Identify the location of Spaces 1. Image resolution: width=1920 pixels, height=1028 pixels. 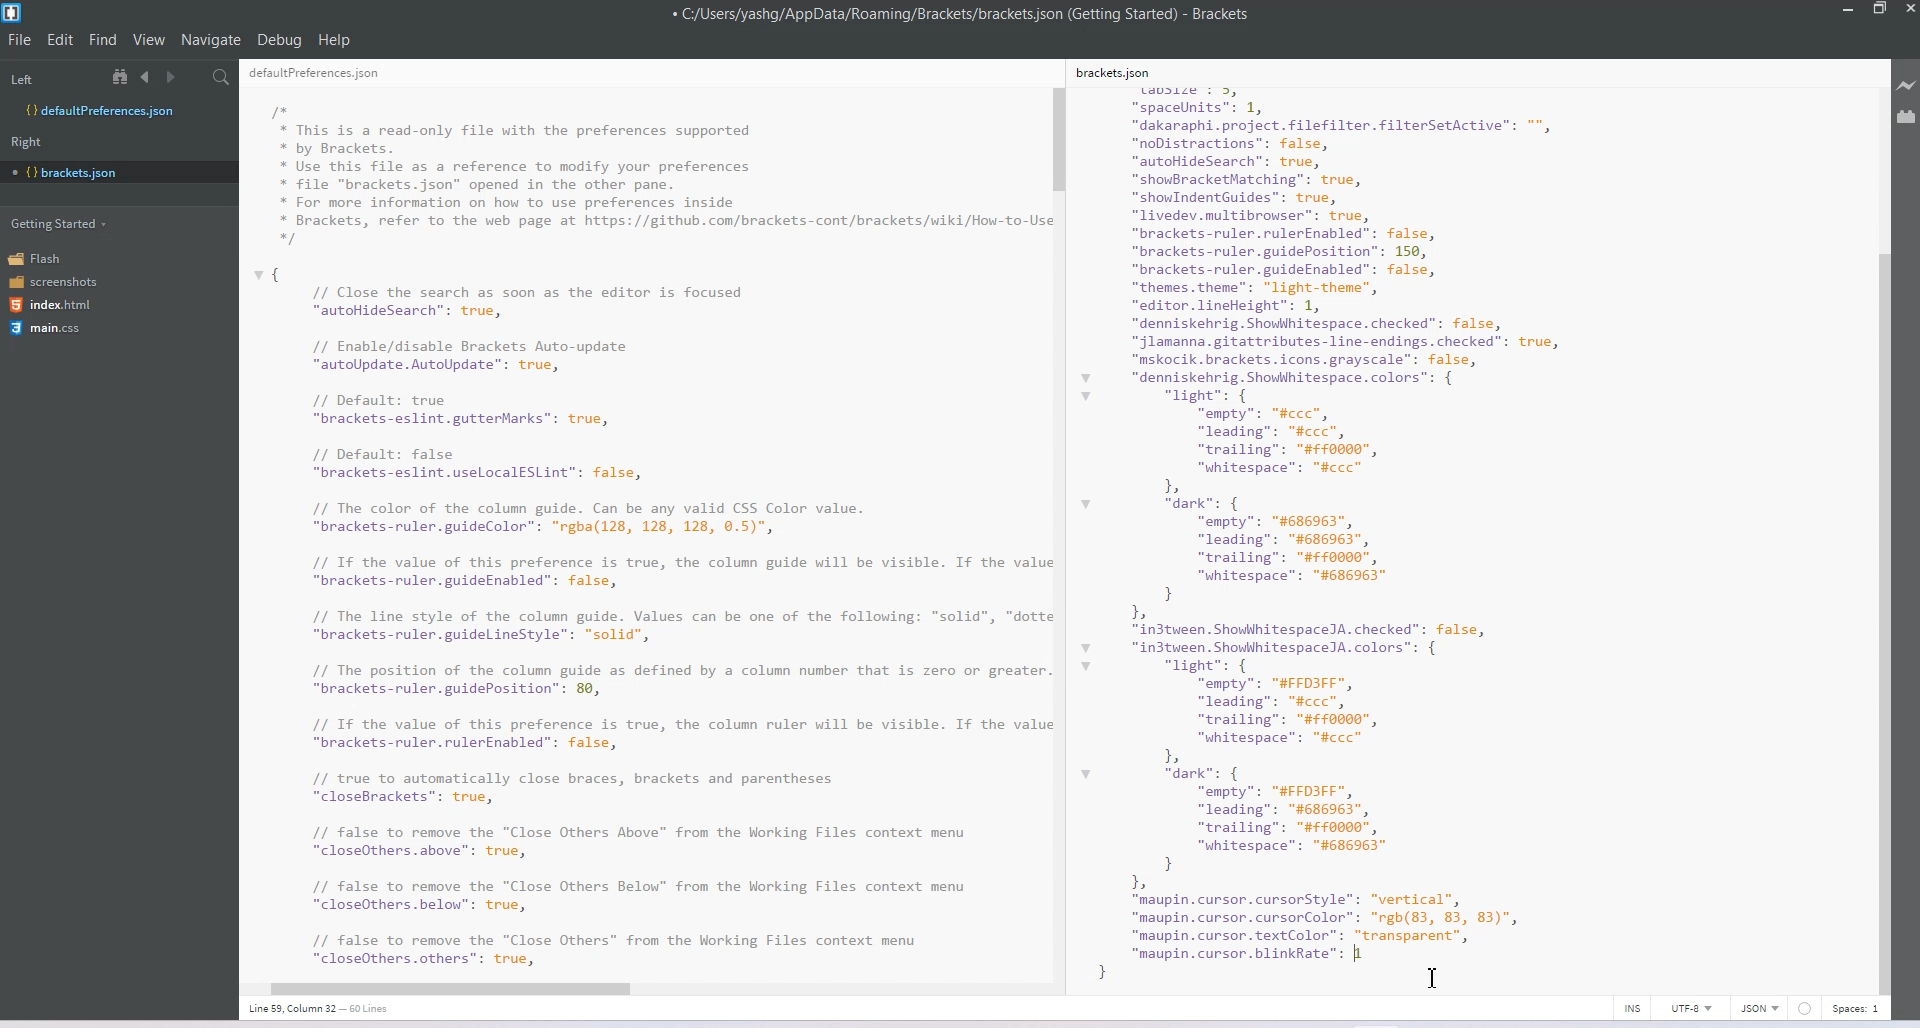
(1857, 1009).